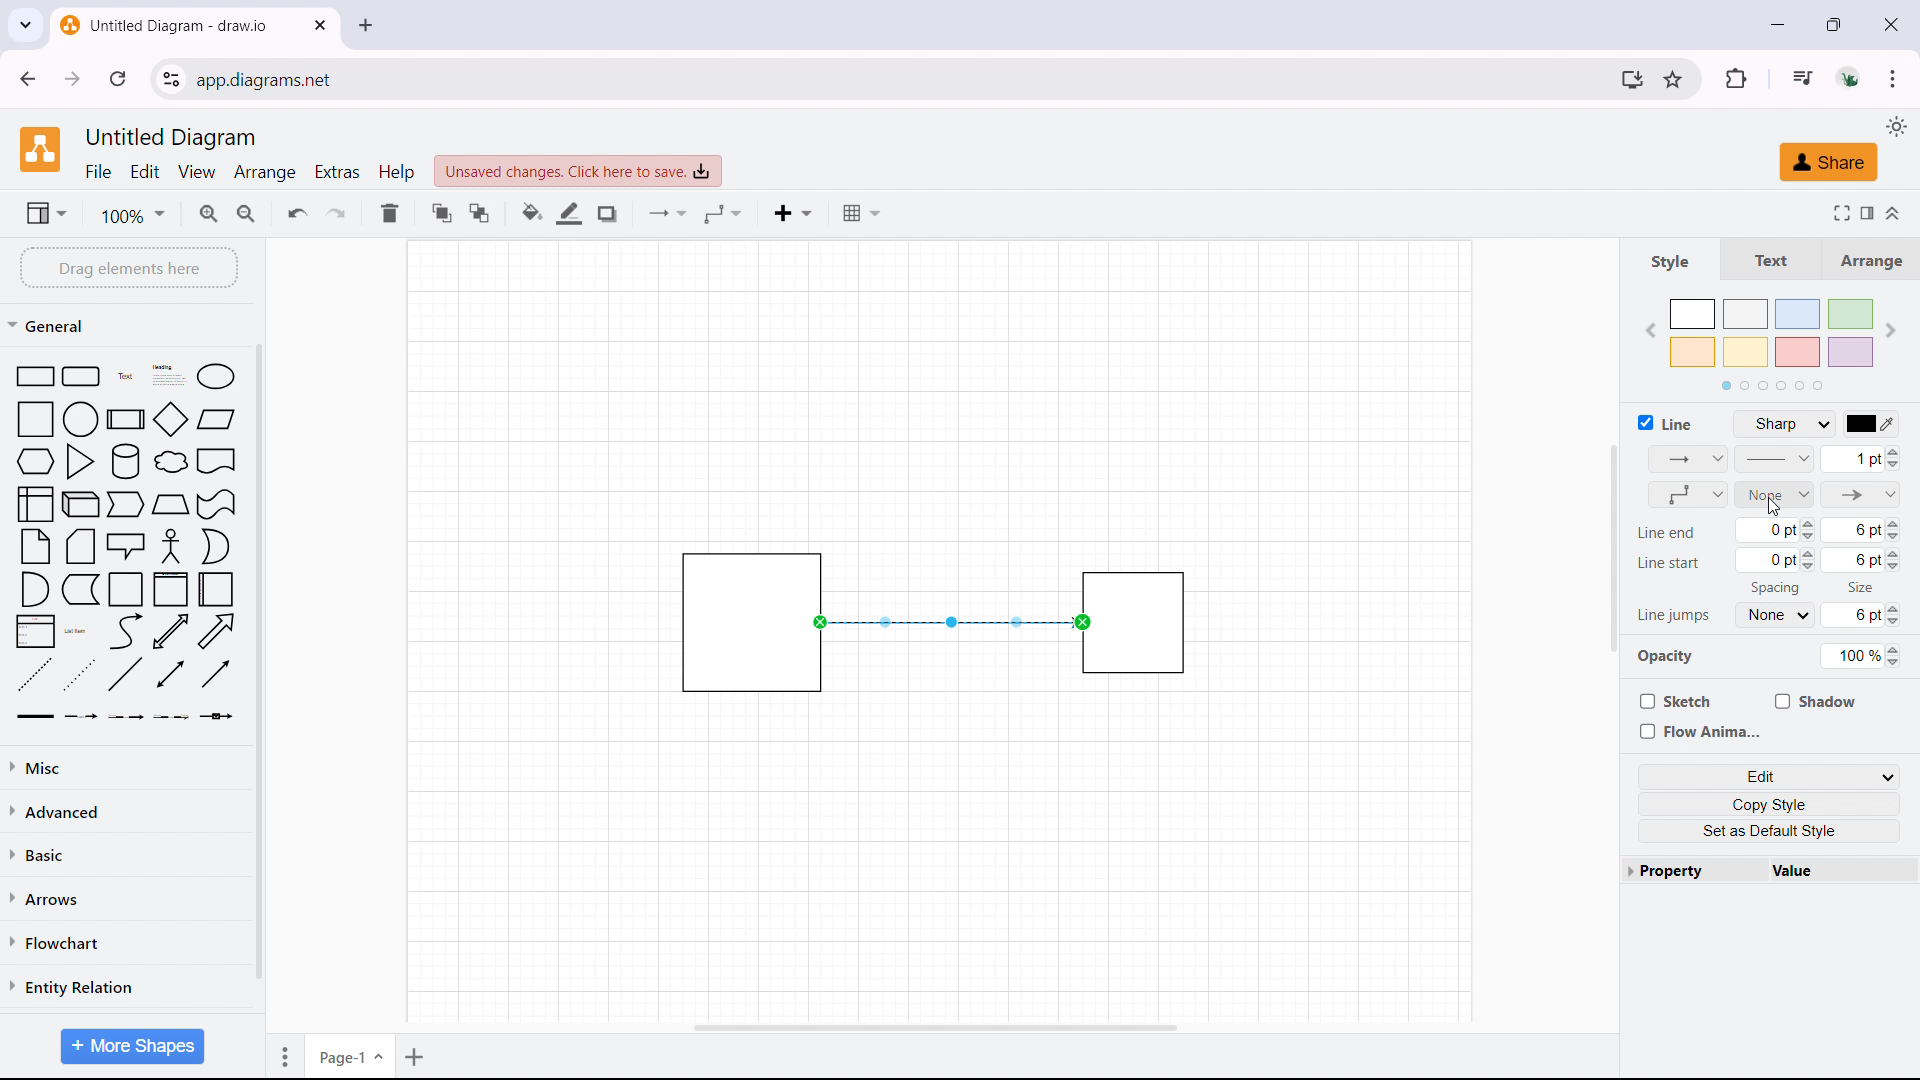 The image size is (1920, 1080). I want to click on shadow, so click(1817, 702).